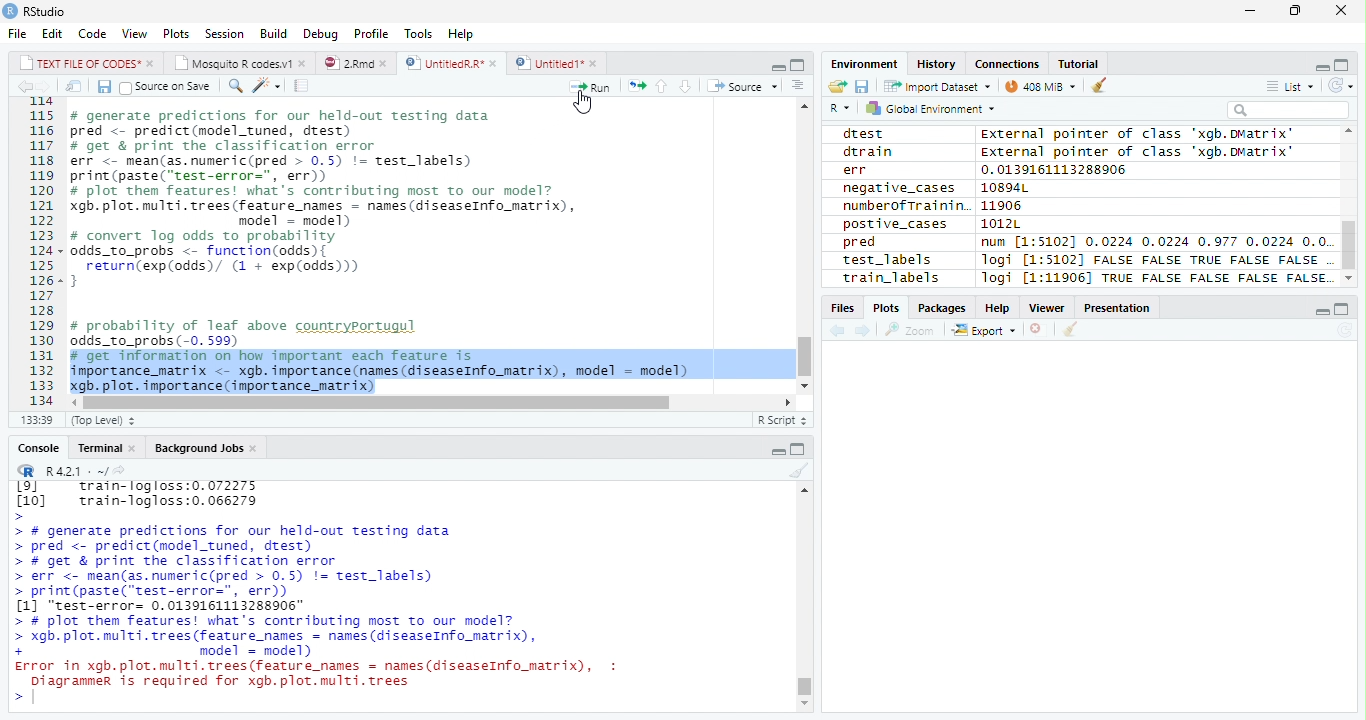 This screenshot has width=1366, height=720. Describe the element at coordinates (911, 328) in the screenshot. I see `Zoom` at that location.